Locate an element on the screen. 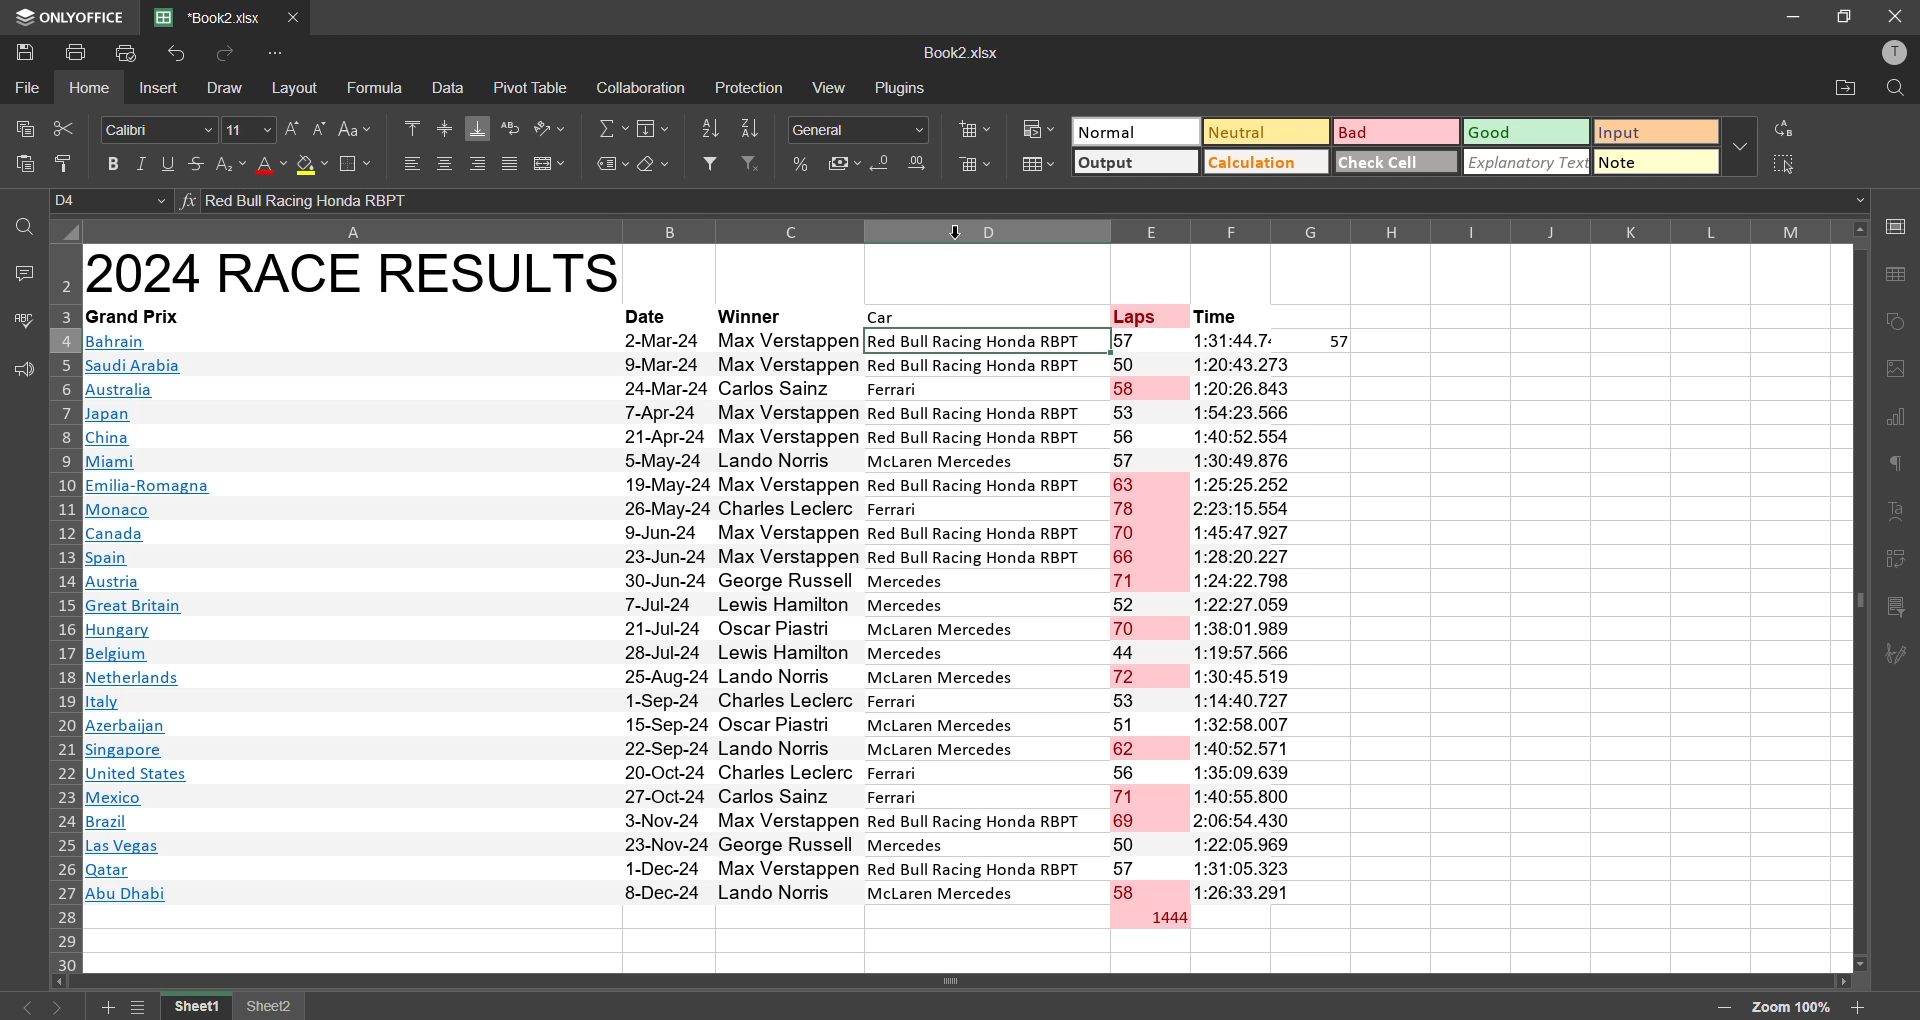  57 is located at coordinates (1341, 342).